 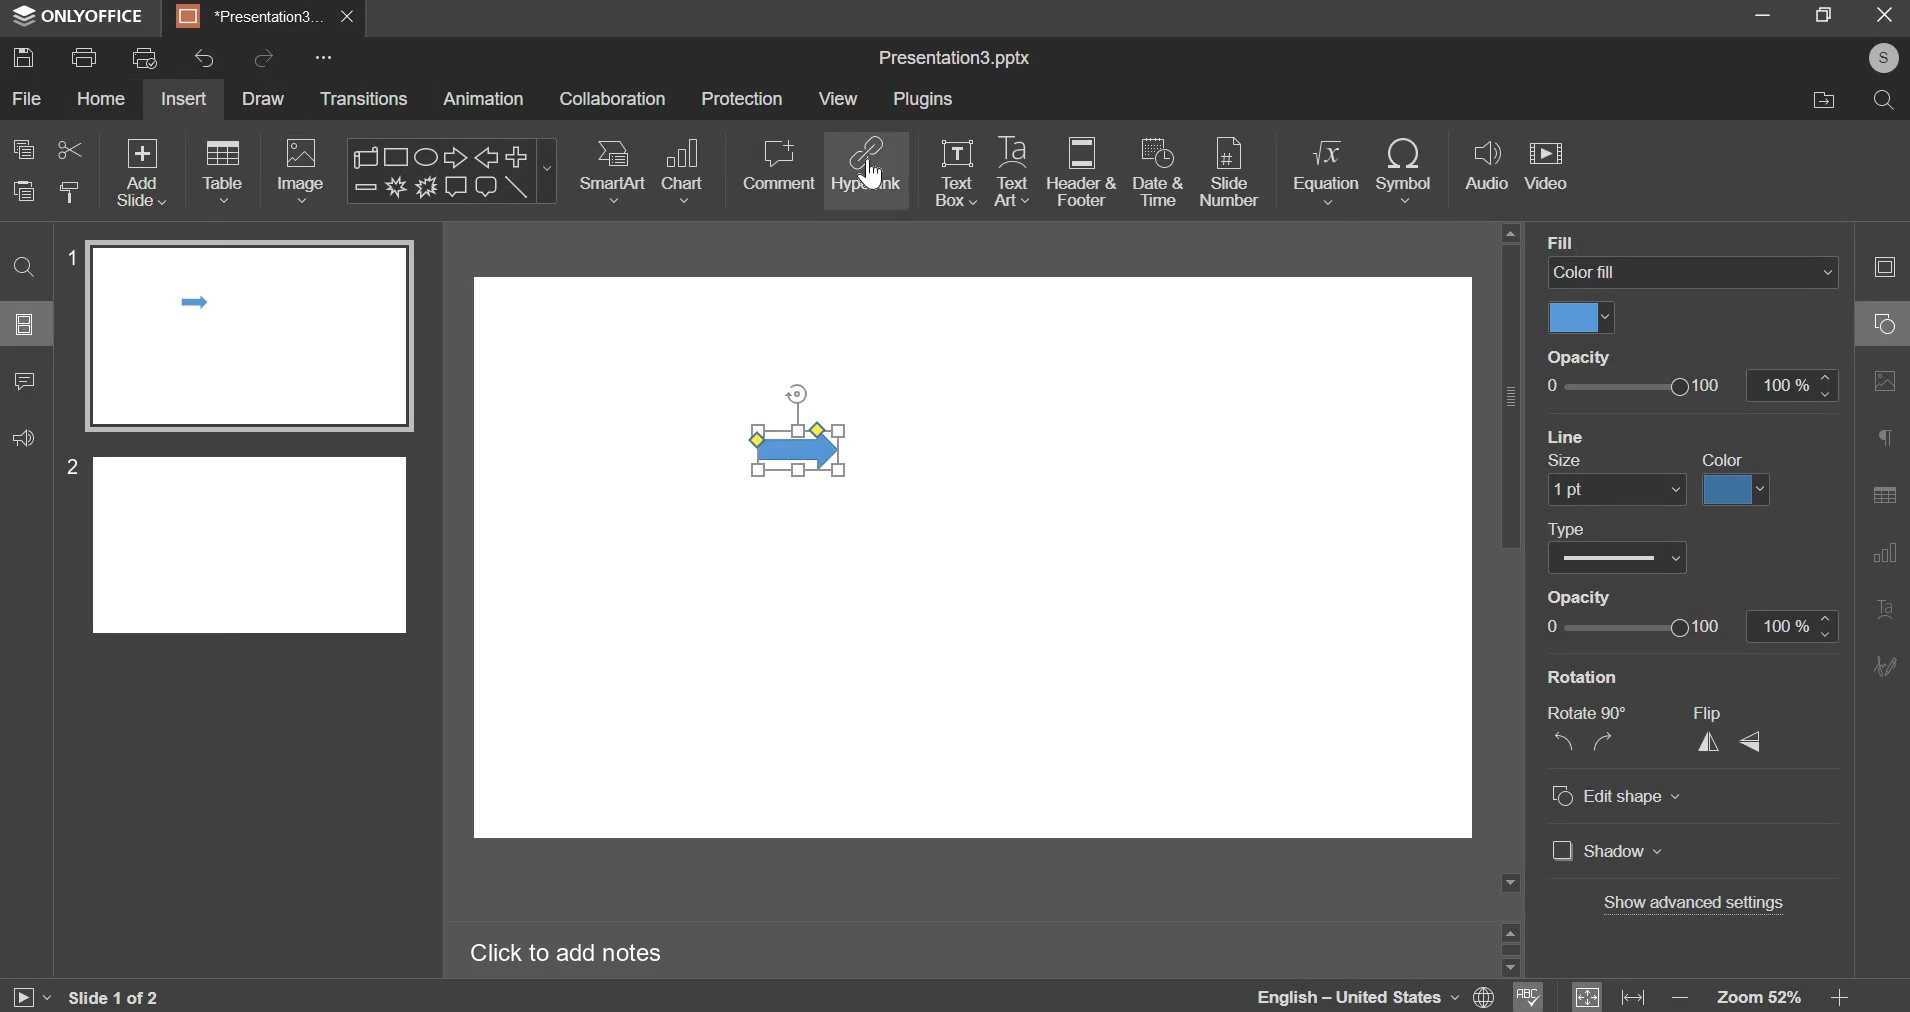 I want to click on active slide out of total slides, so click(x=114, y=997).